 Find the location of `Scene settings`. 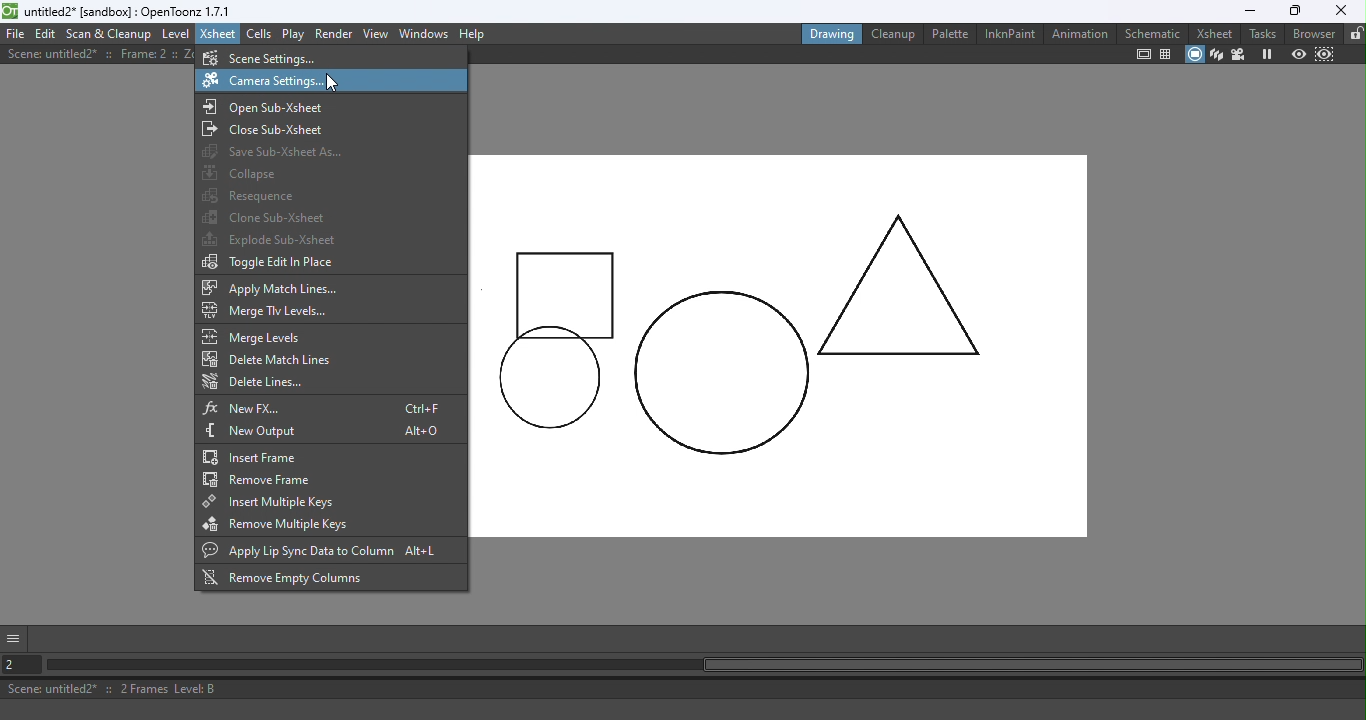

Scene settings is located at coordinates (284, 57).